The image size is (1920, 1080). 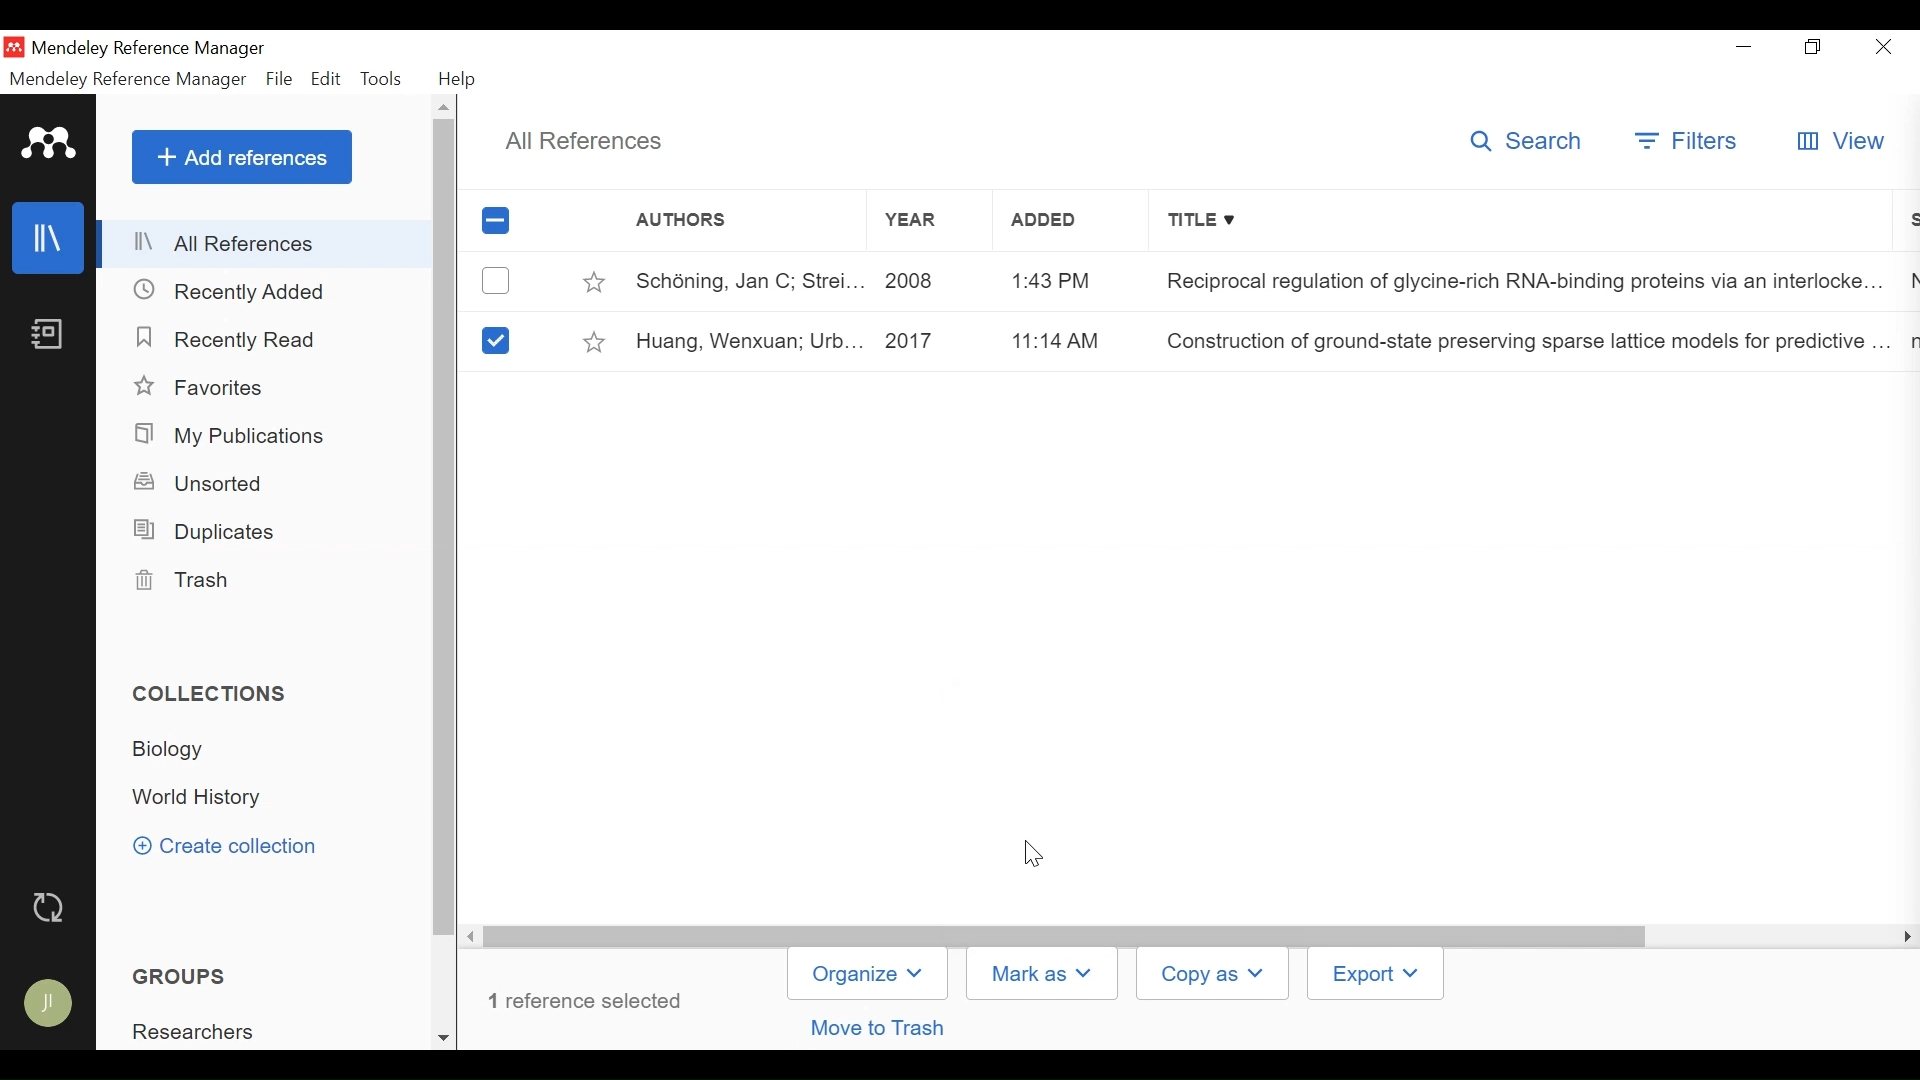 What do you see at coordinates (724, 222) in the screenshot?
I see `Authors` at bounding box center [724, 222].